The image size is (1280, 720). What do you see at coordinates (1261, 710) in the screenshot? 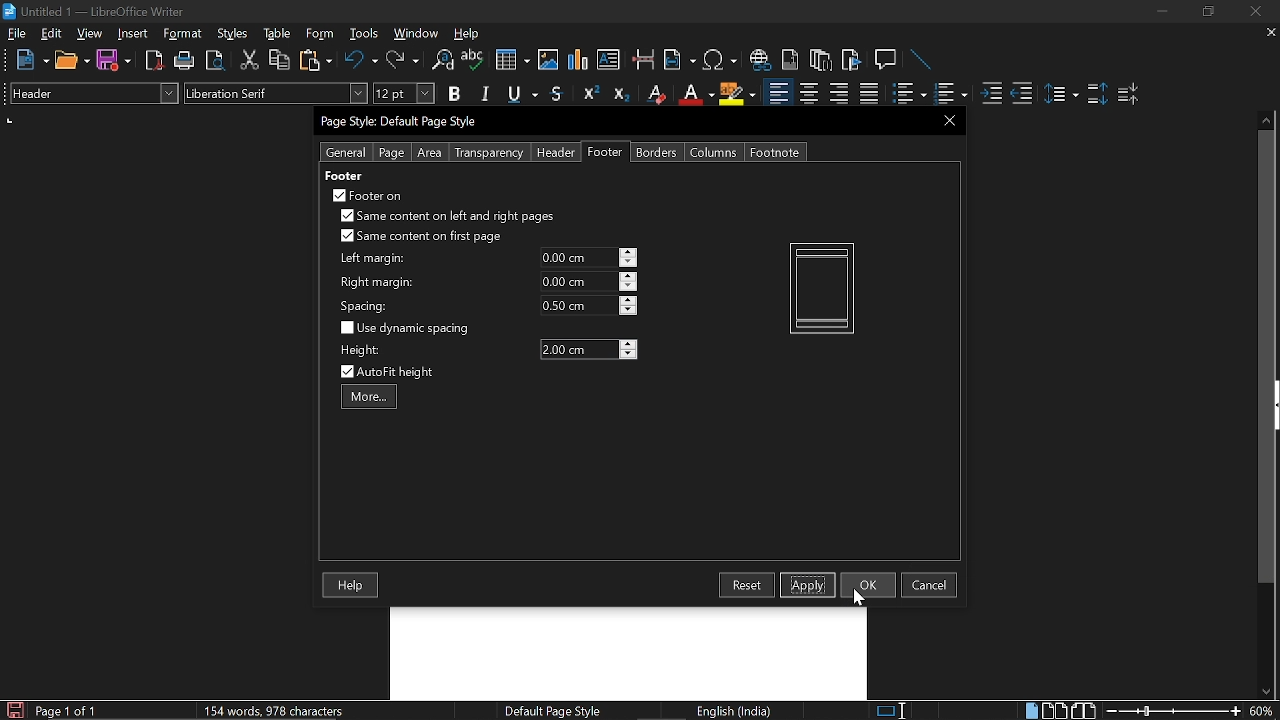
I see `Current zoom hey Cortana` at bounding box center [1261, 710].